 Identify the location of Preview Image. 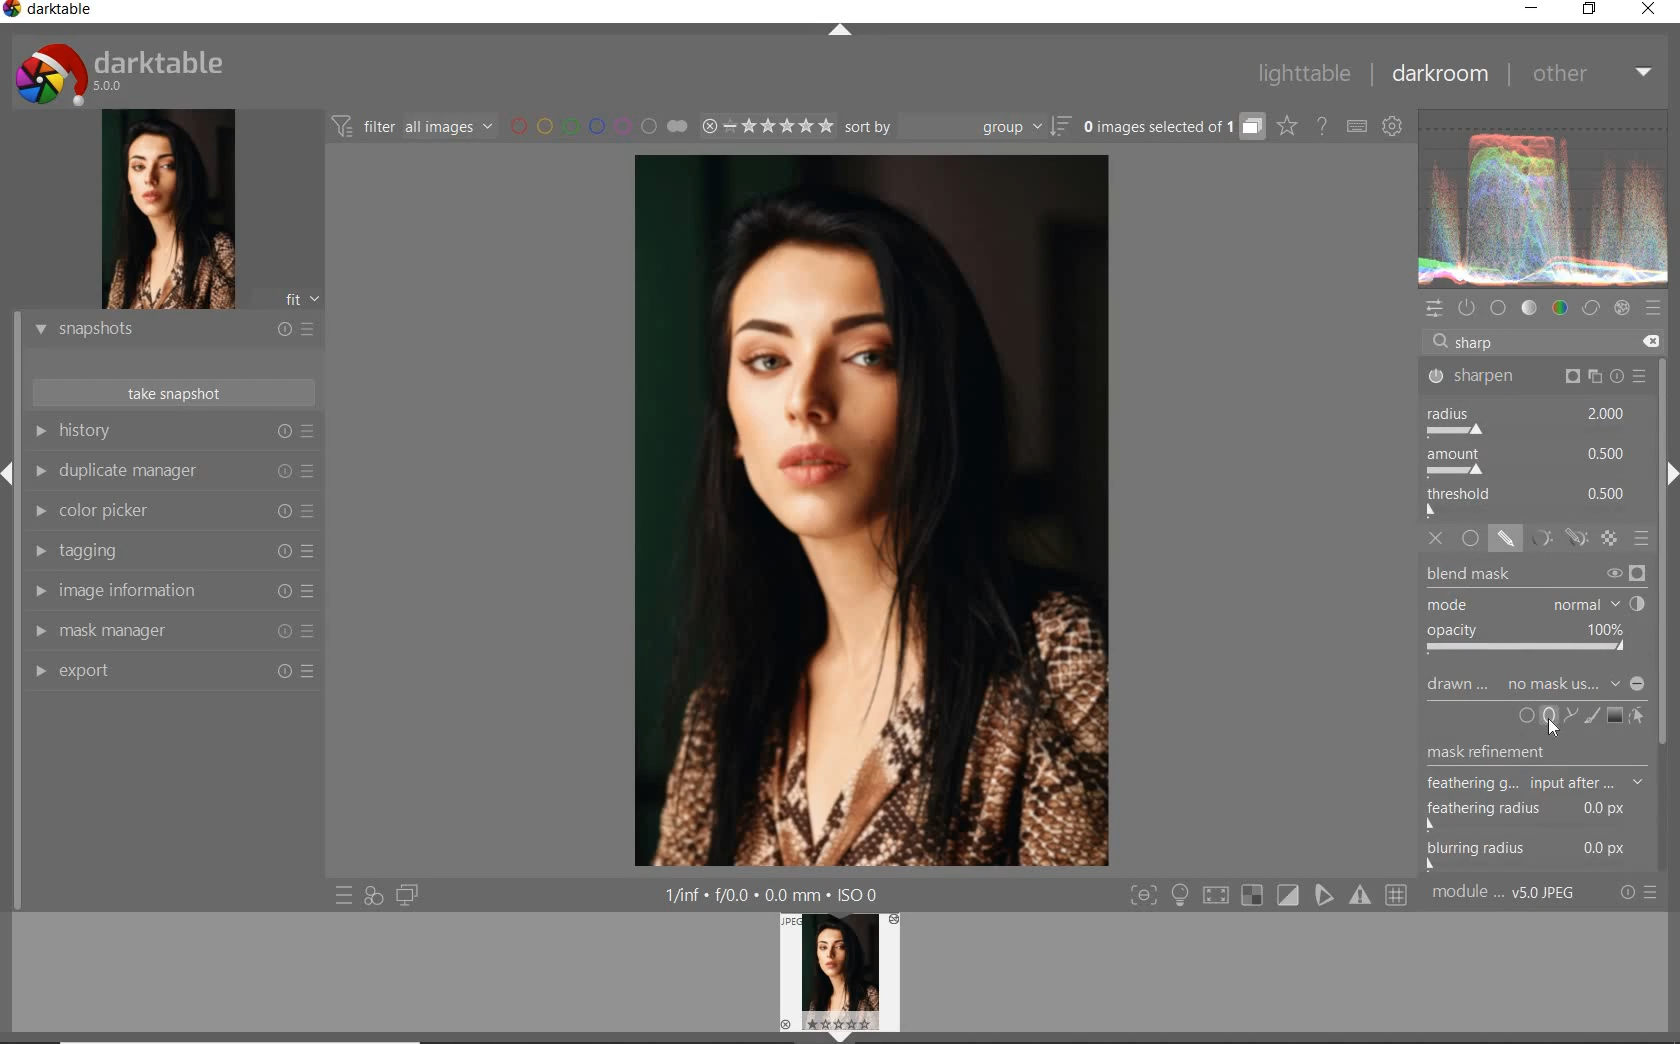
(839, 972).